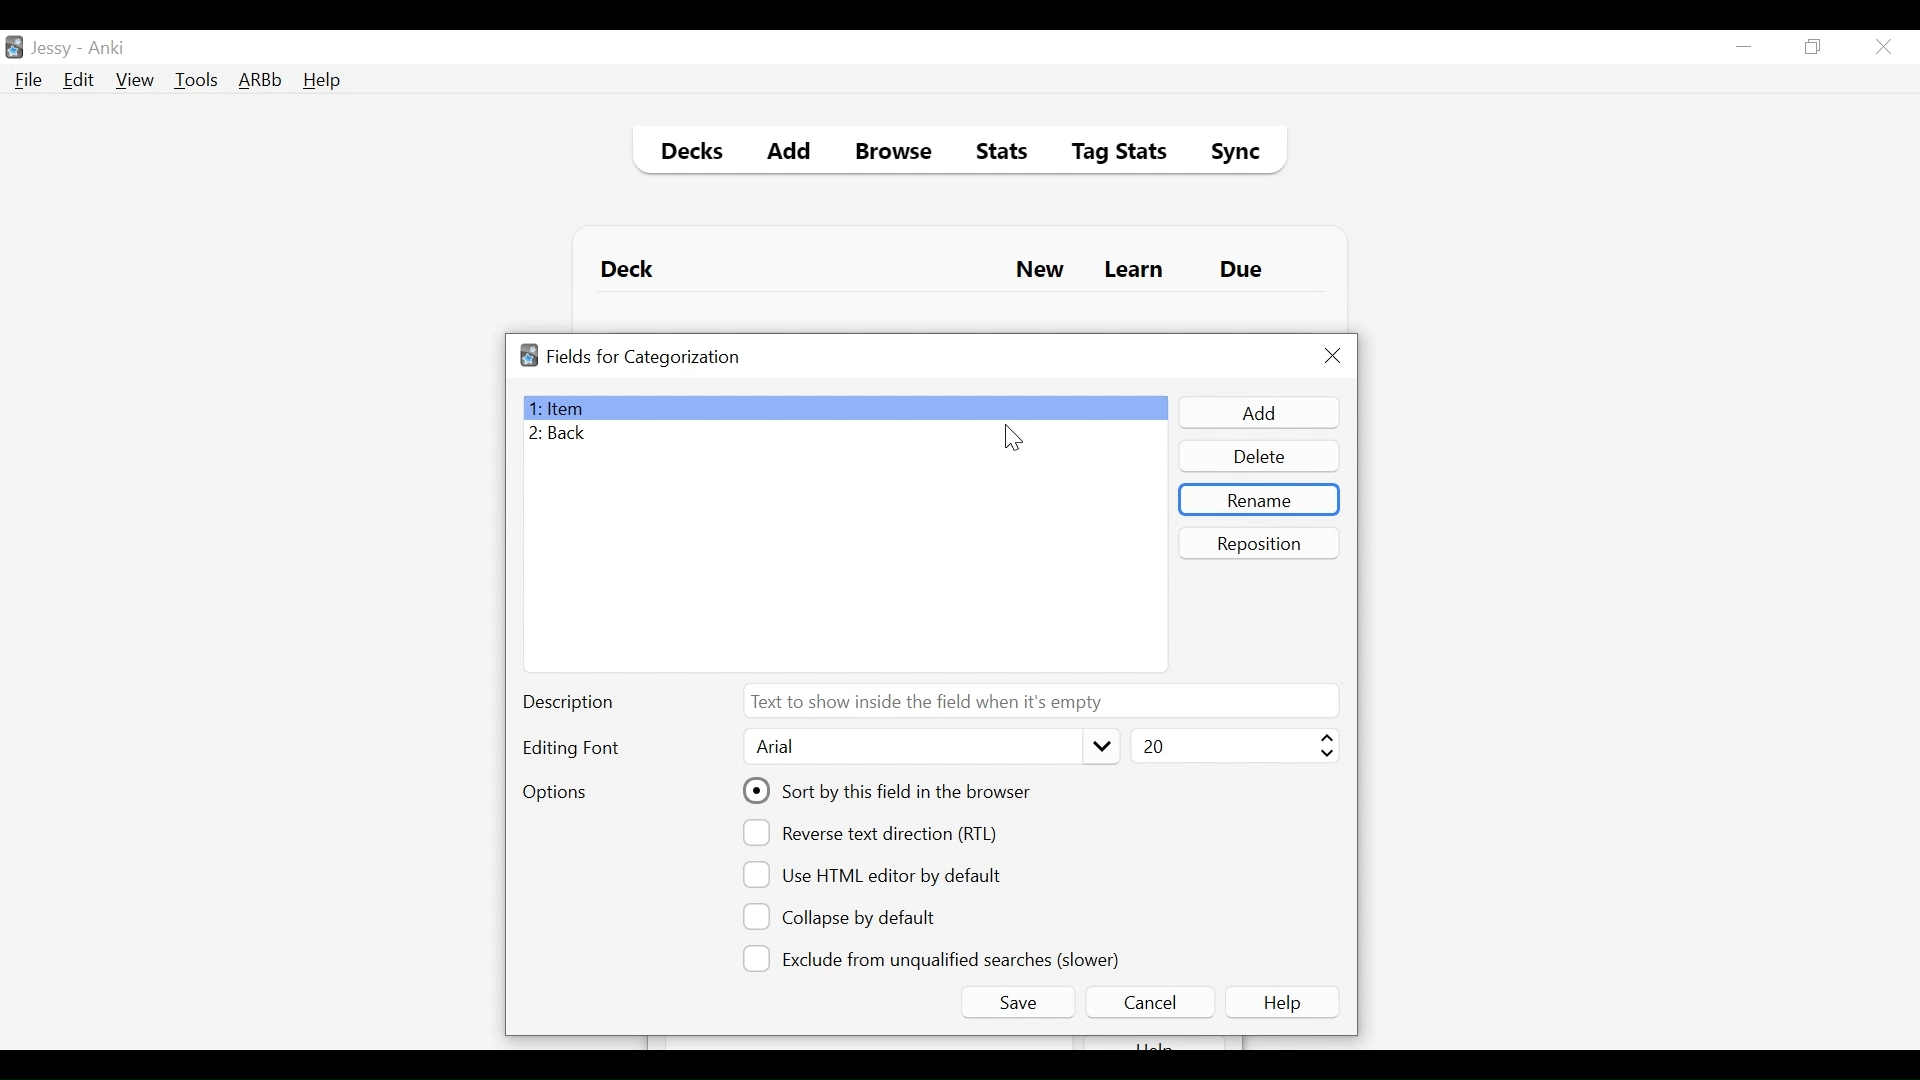 The height and width of the screenshot is (1080, 1920). I want to click on Save, so click(1017, 1002).